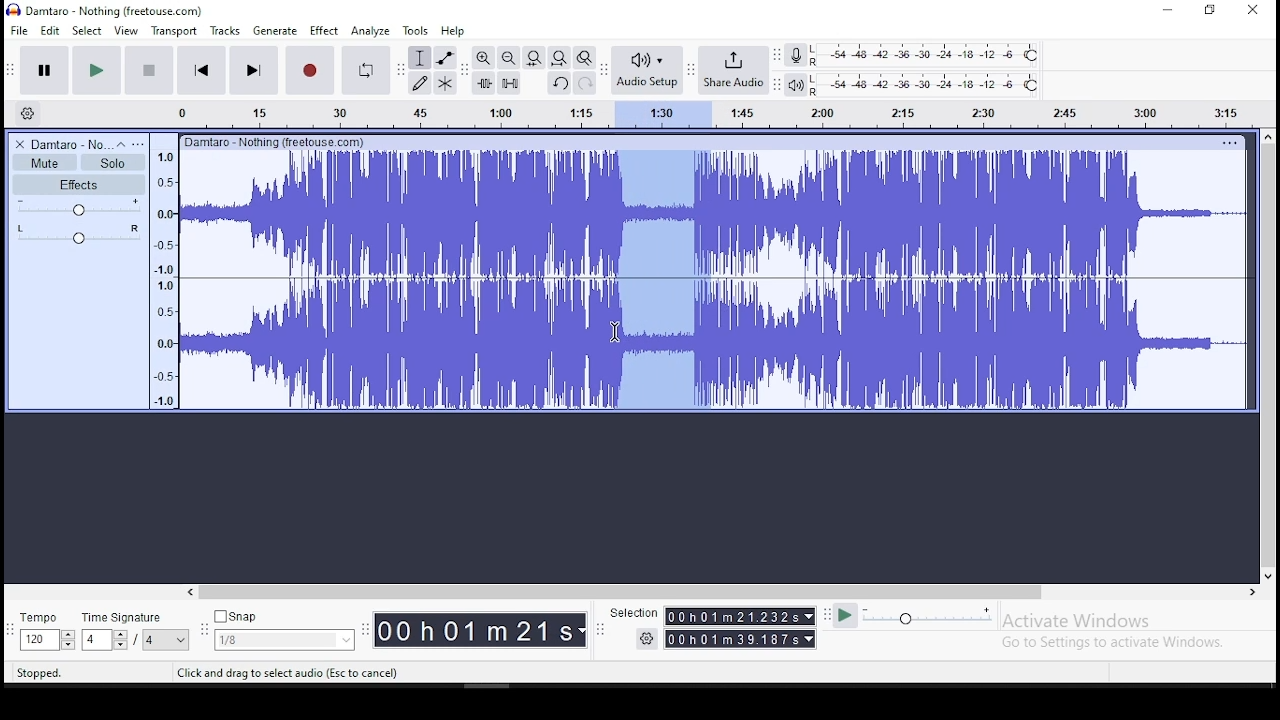 This screenshot has height=720, width=1280. I want to click on , so click(690, 70).